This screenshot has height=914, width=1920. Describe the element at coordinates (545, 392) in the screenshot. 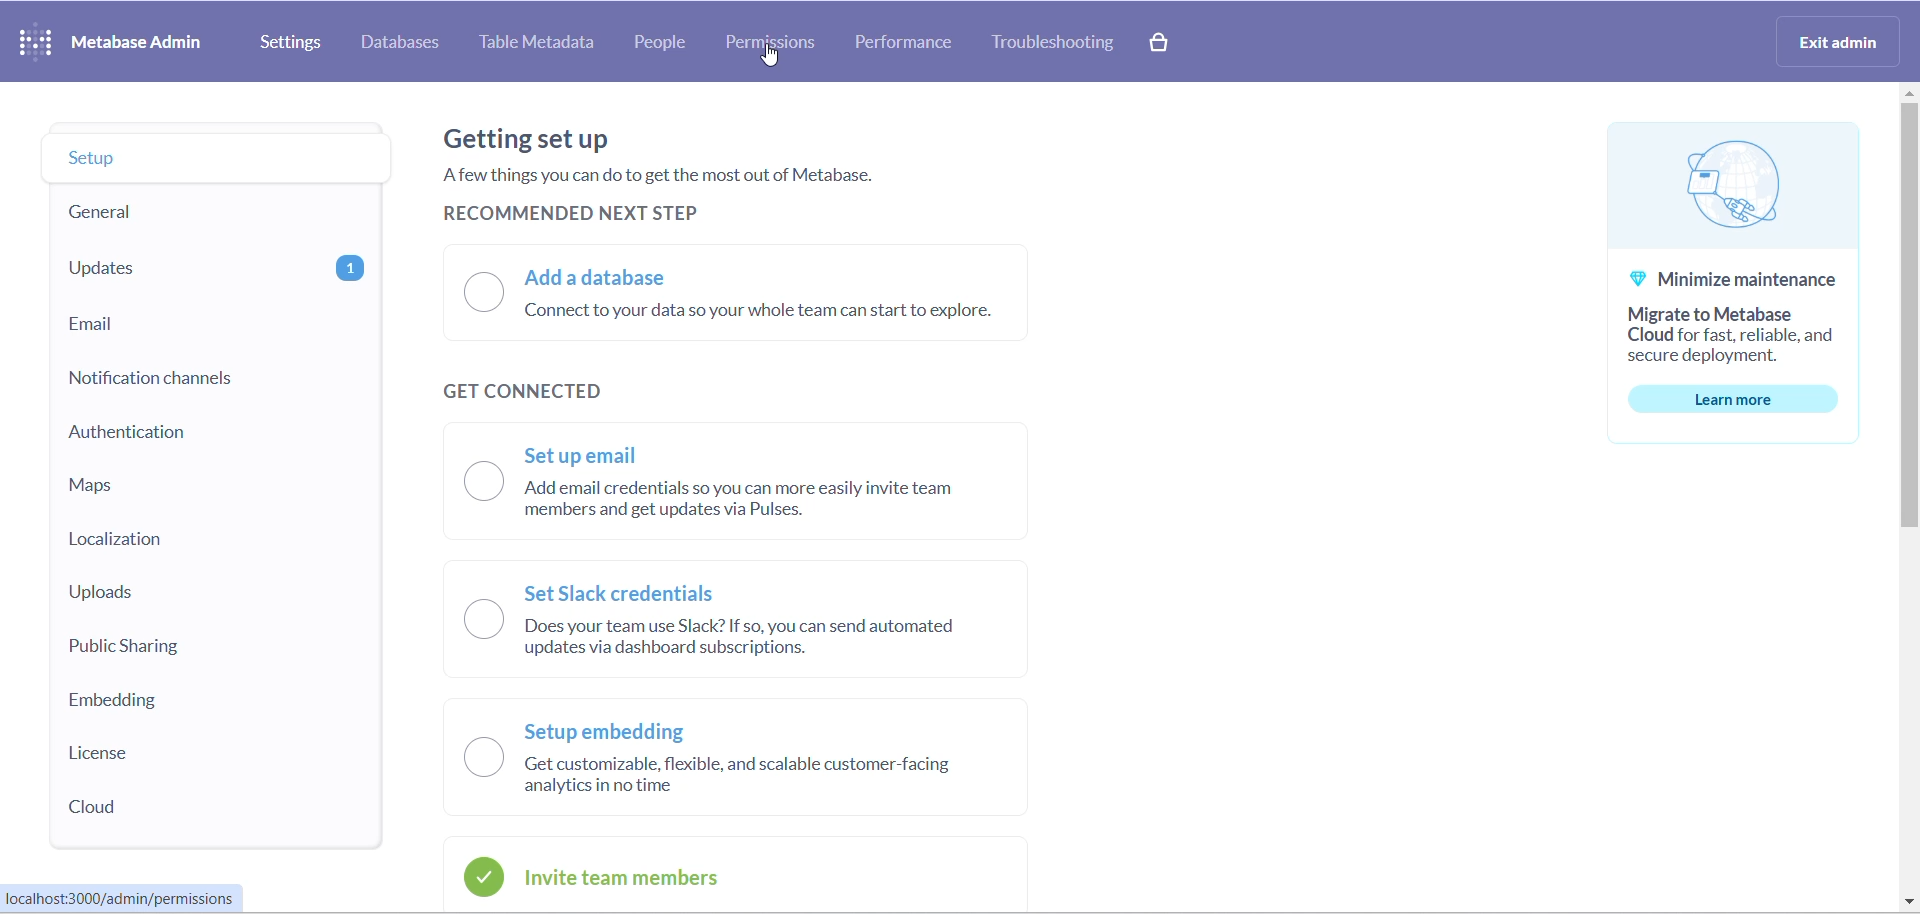

I see `get connected text` at that location.